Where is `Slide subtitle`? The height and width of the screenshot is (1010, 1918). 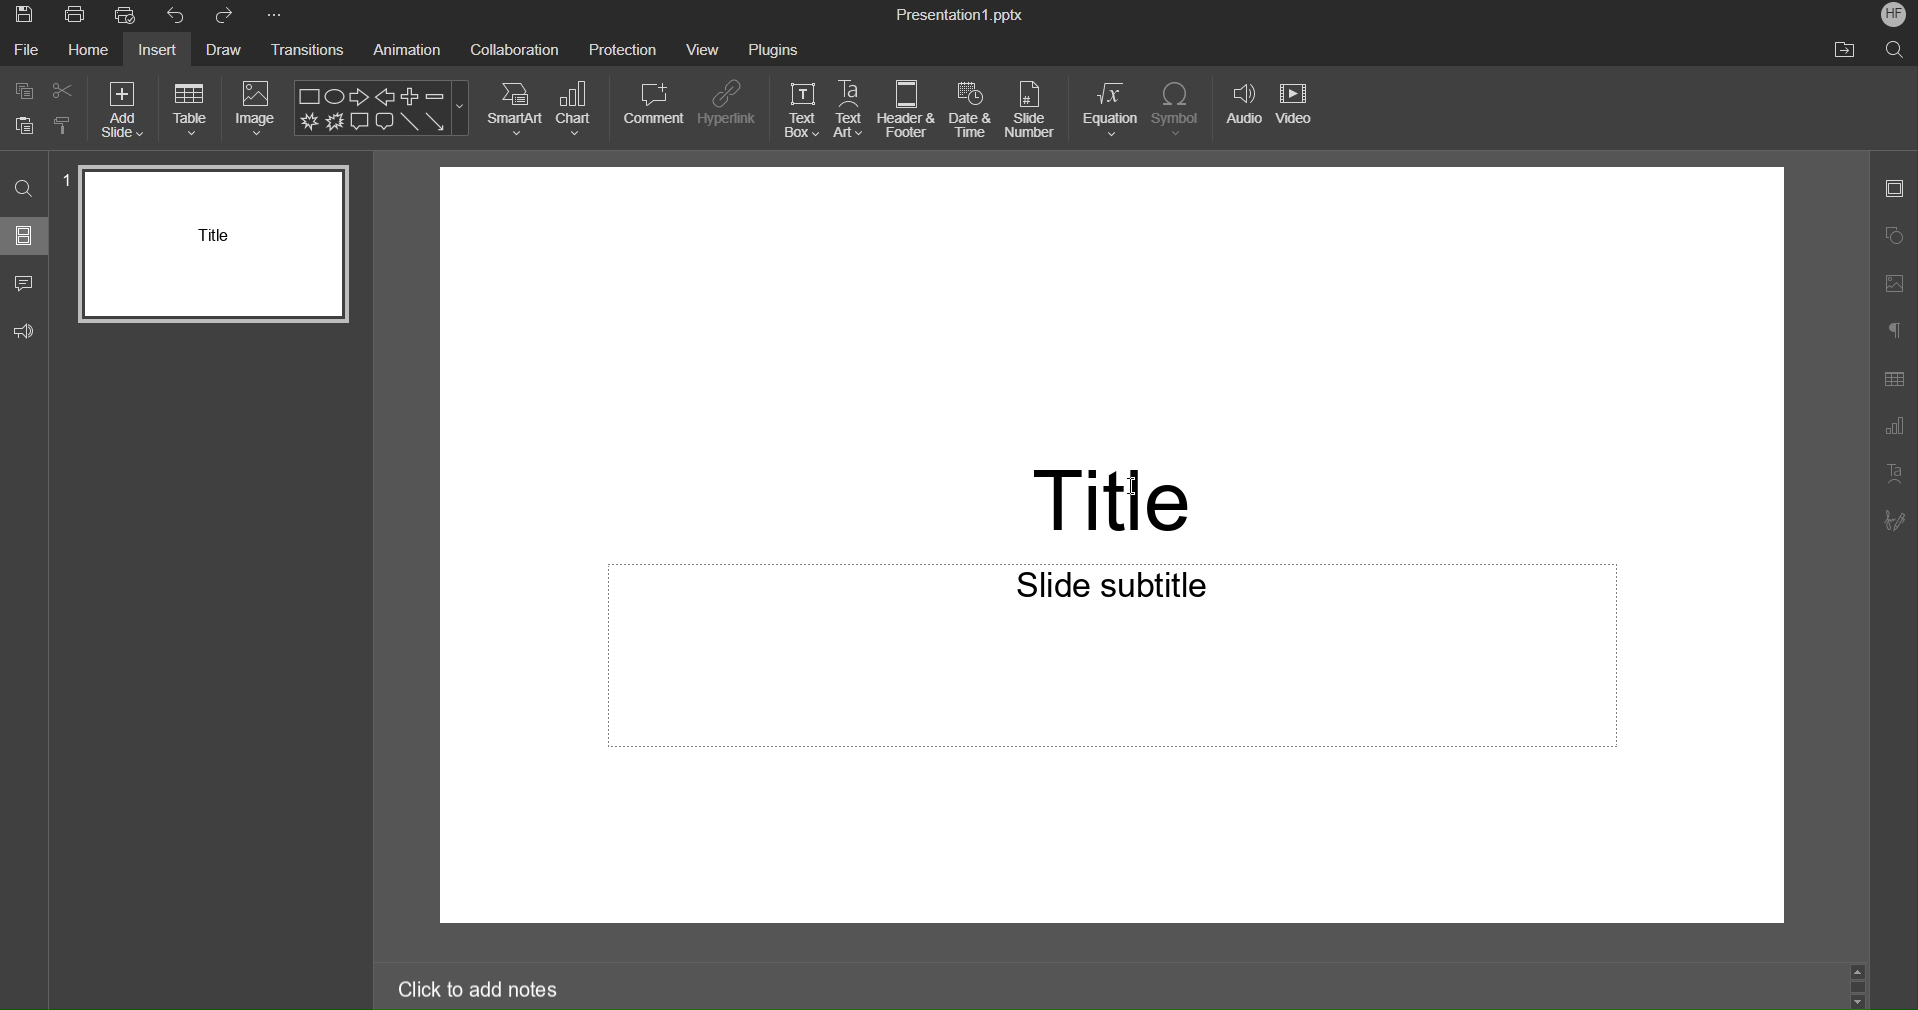
Slide subtitle is located at coordinates (1109, 581).